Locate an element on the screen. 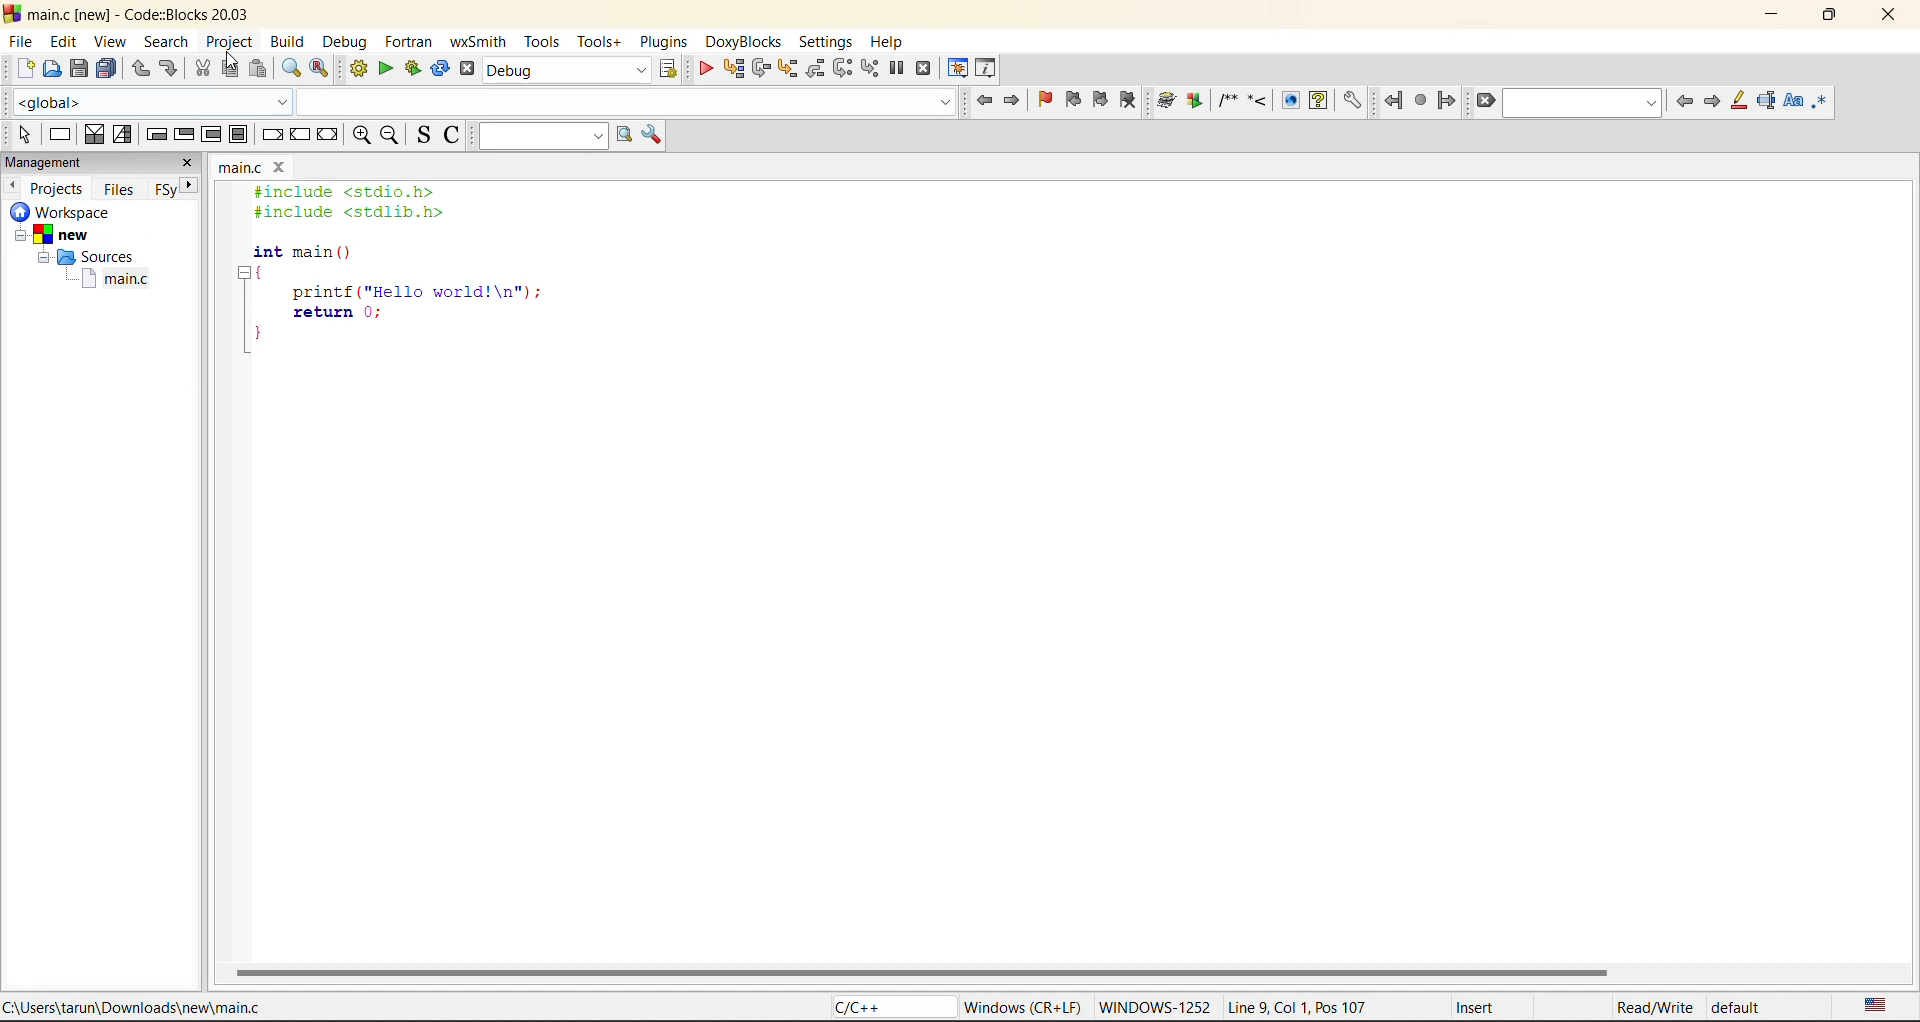 The width and height of the screenshot is (1920, 1022). foxtran is located at coordinates (411, 43).